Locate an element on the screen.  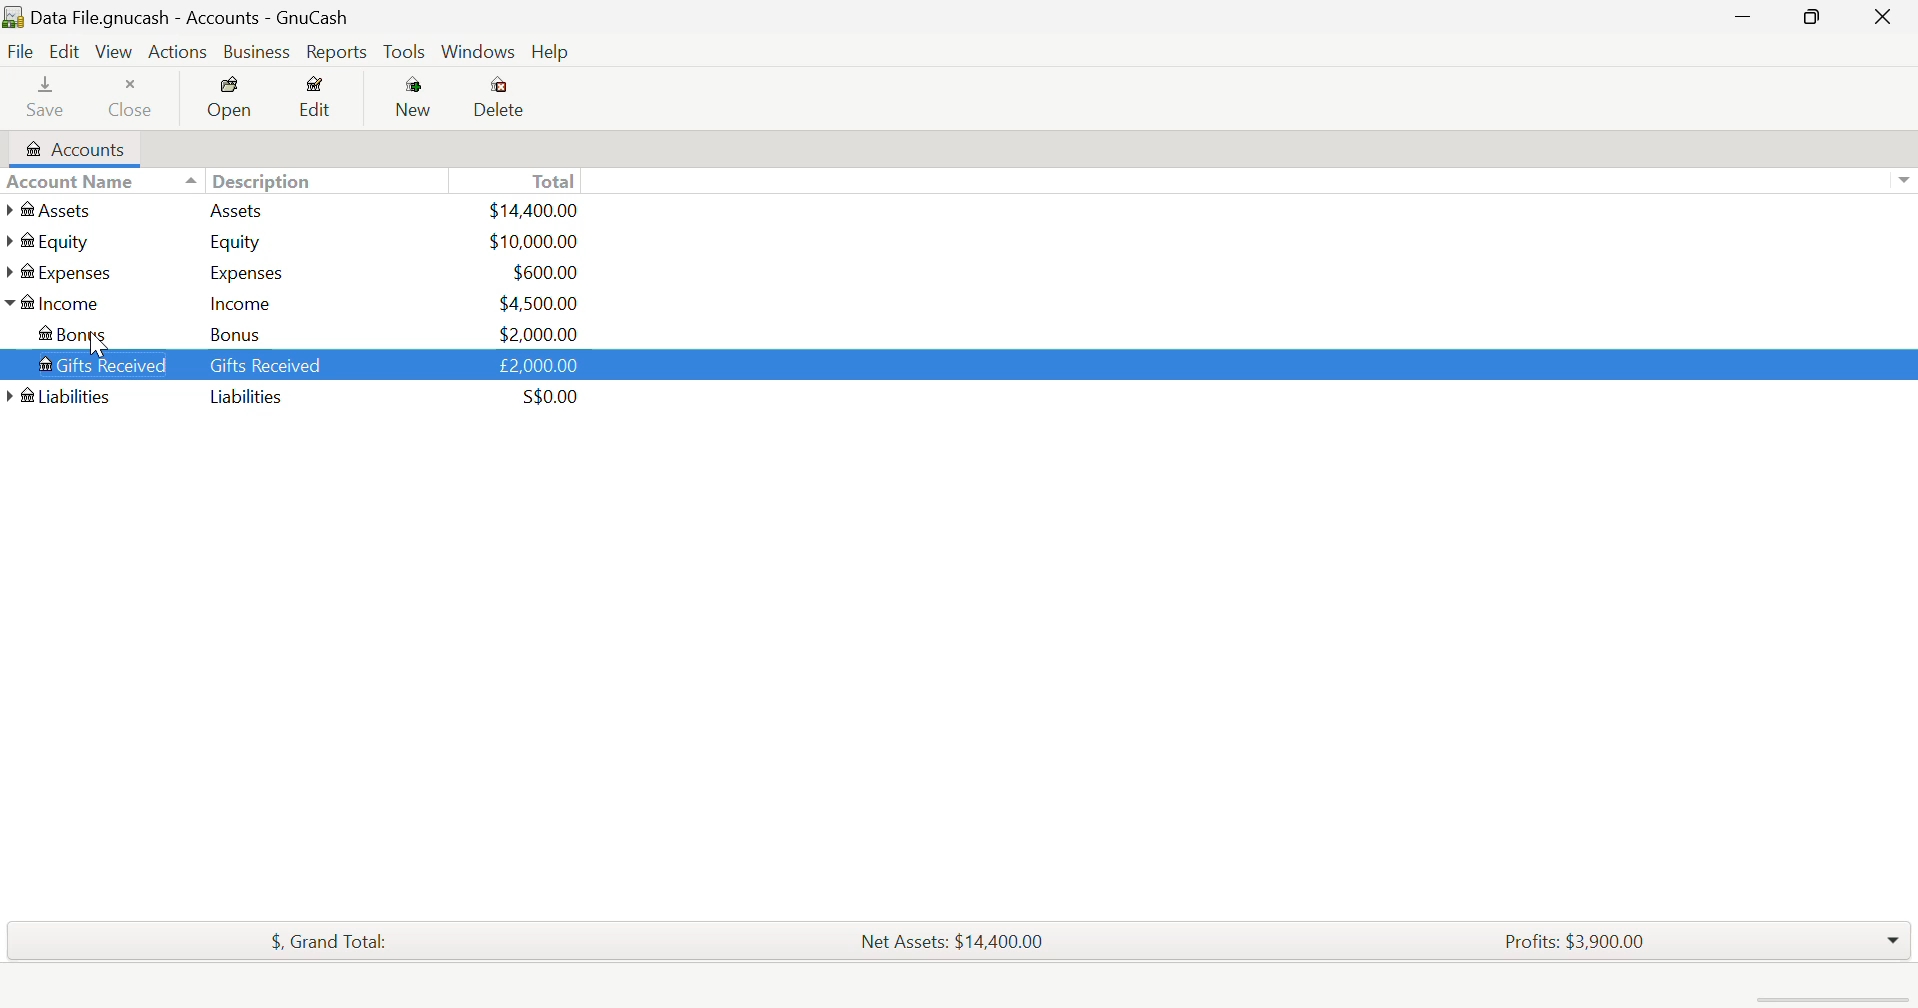
Close Window is located at coordinates (1887, 15).